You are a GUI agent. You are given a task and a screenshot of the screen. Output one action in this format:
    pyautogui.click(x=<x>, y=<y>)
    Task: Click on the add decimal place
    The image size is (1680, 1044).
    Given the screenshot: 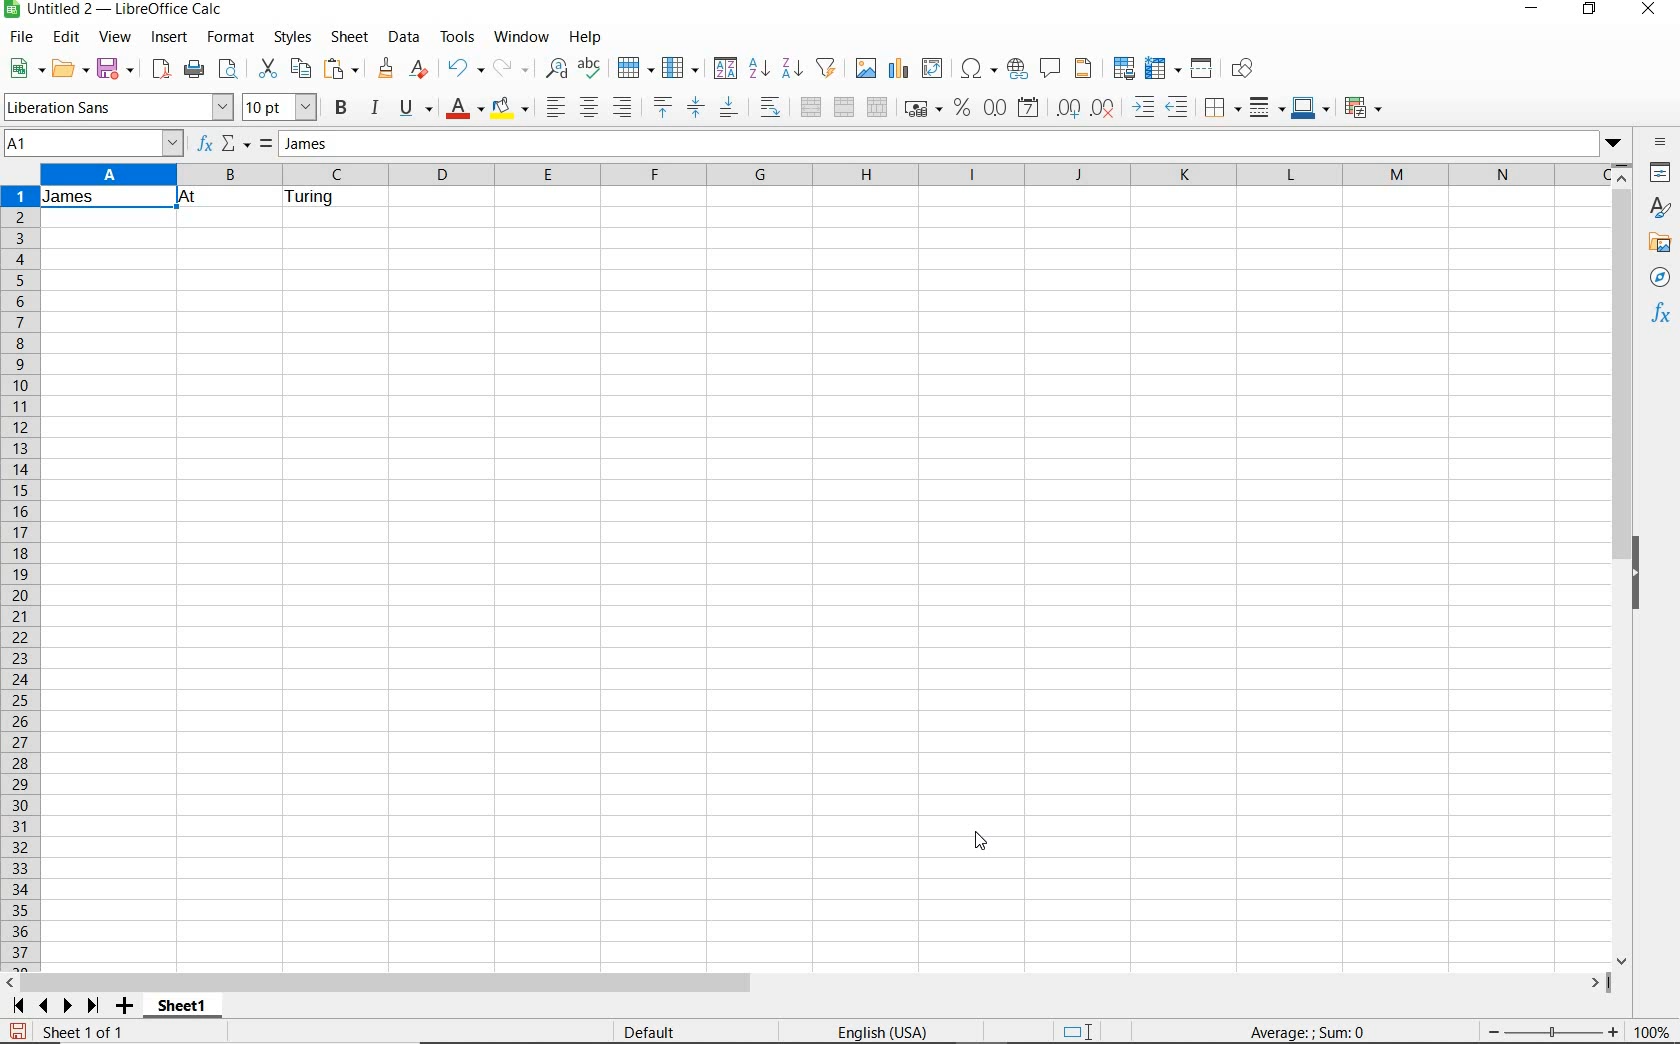 What is the action you would take?
    pyautogui.click(x=1073, y=107)
    